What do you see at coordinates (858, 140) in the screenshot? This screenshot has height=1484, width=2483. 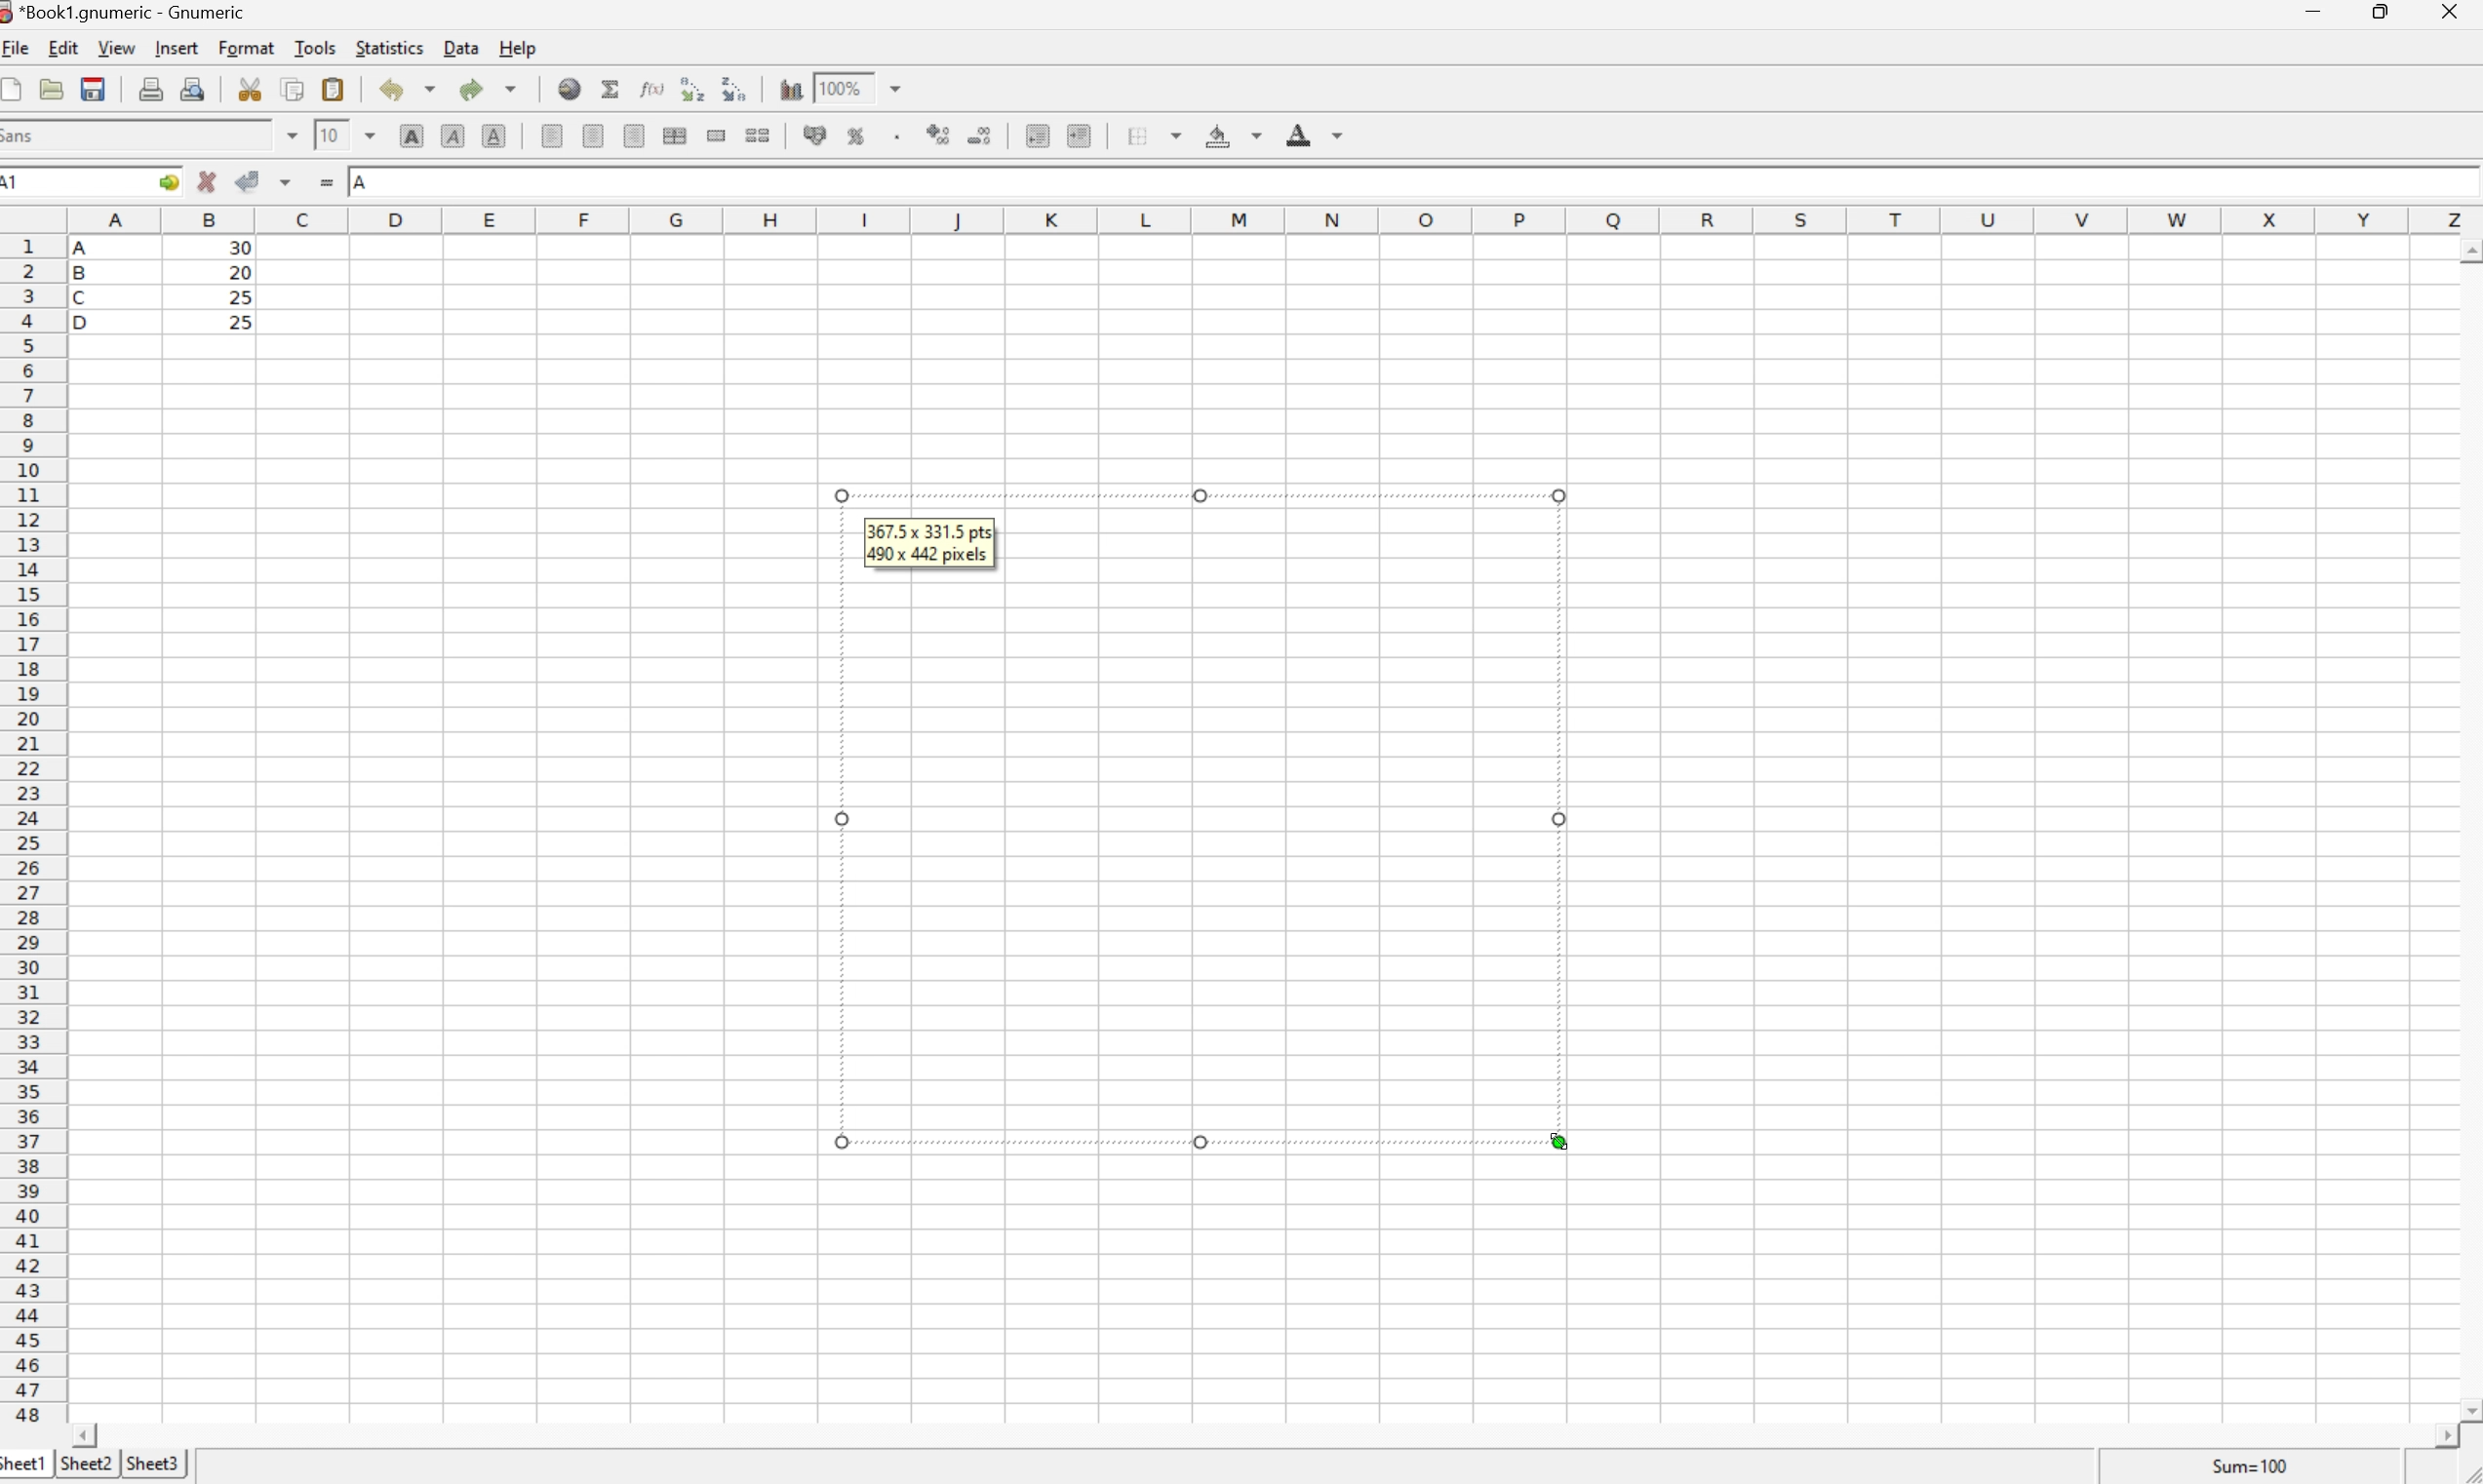 I see `Format selection as percentage` at bounding box center [858, 140].